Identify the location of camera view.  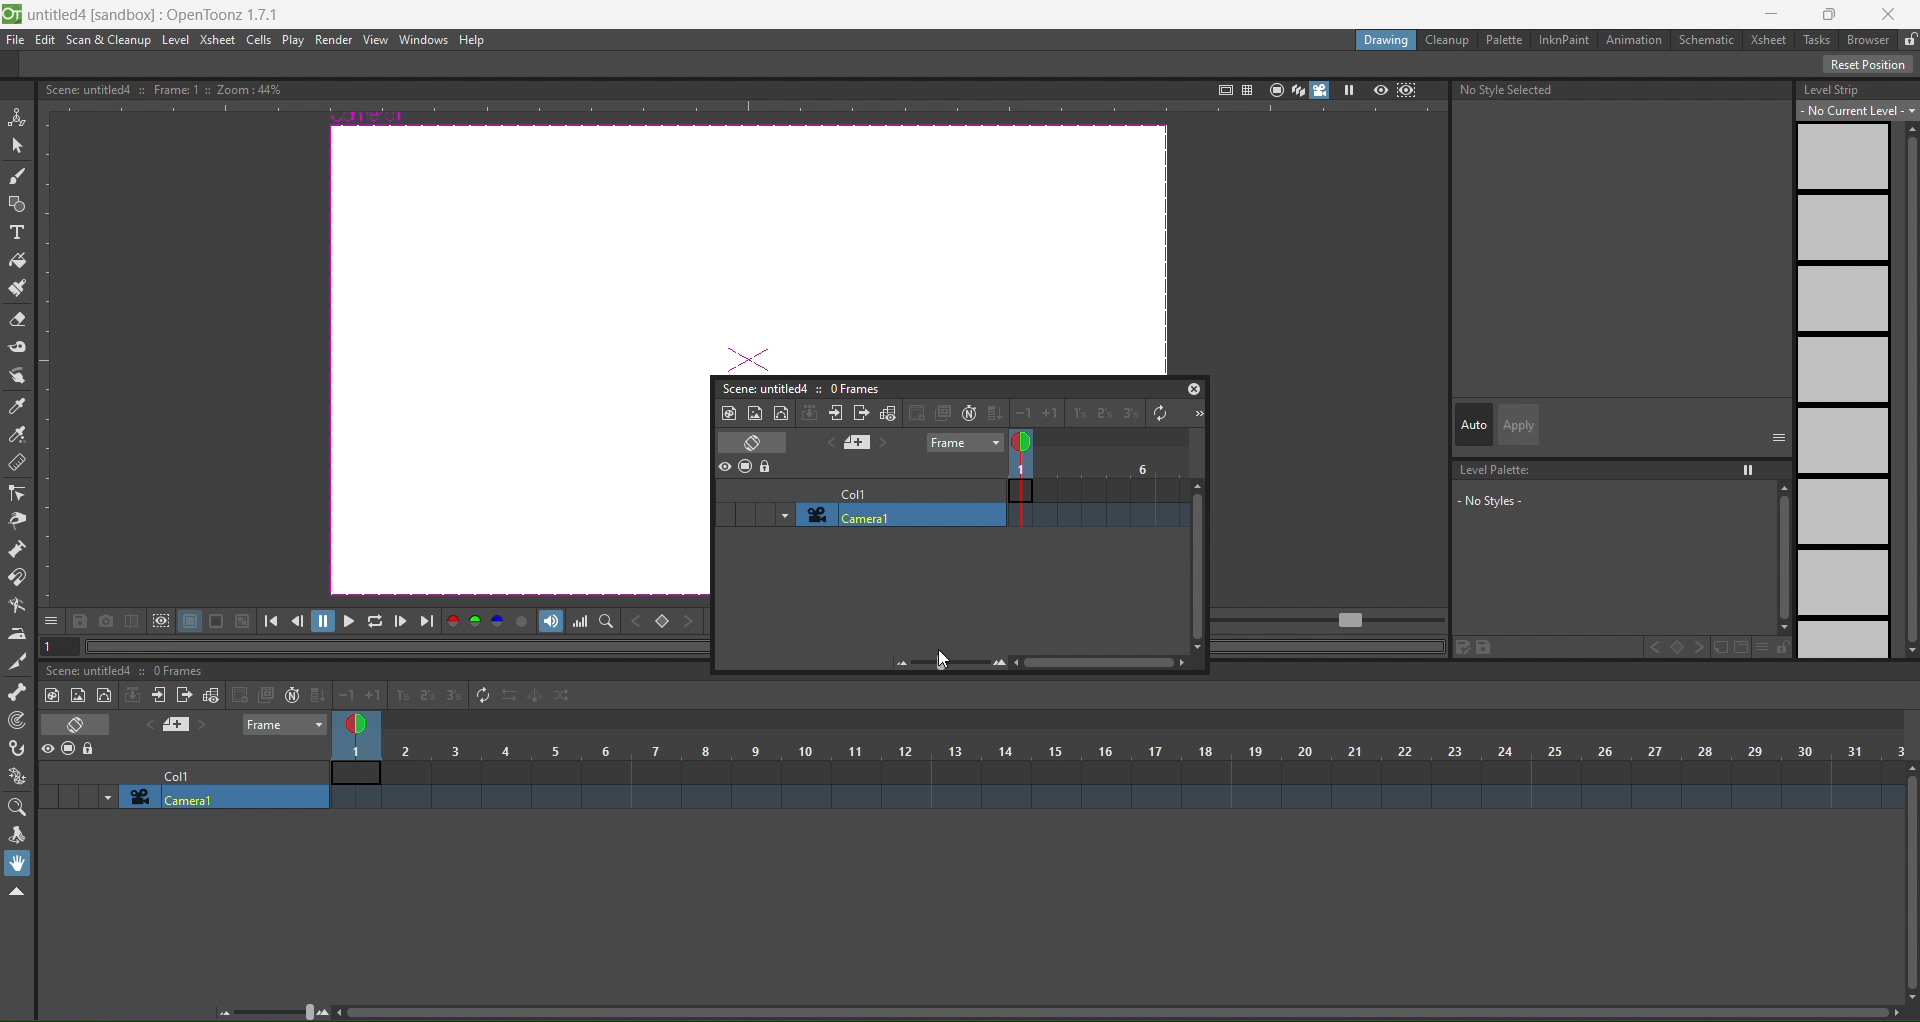
(1309, 90).